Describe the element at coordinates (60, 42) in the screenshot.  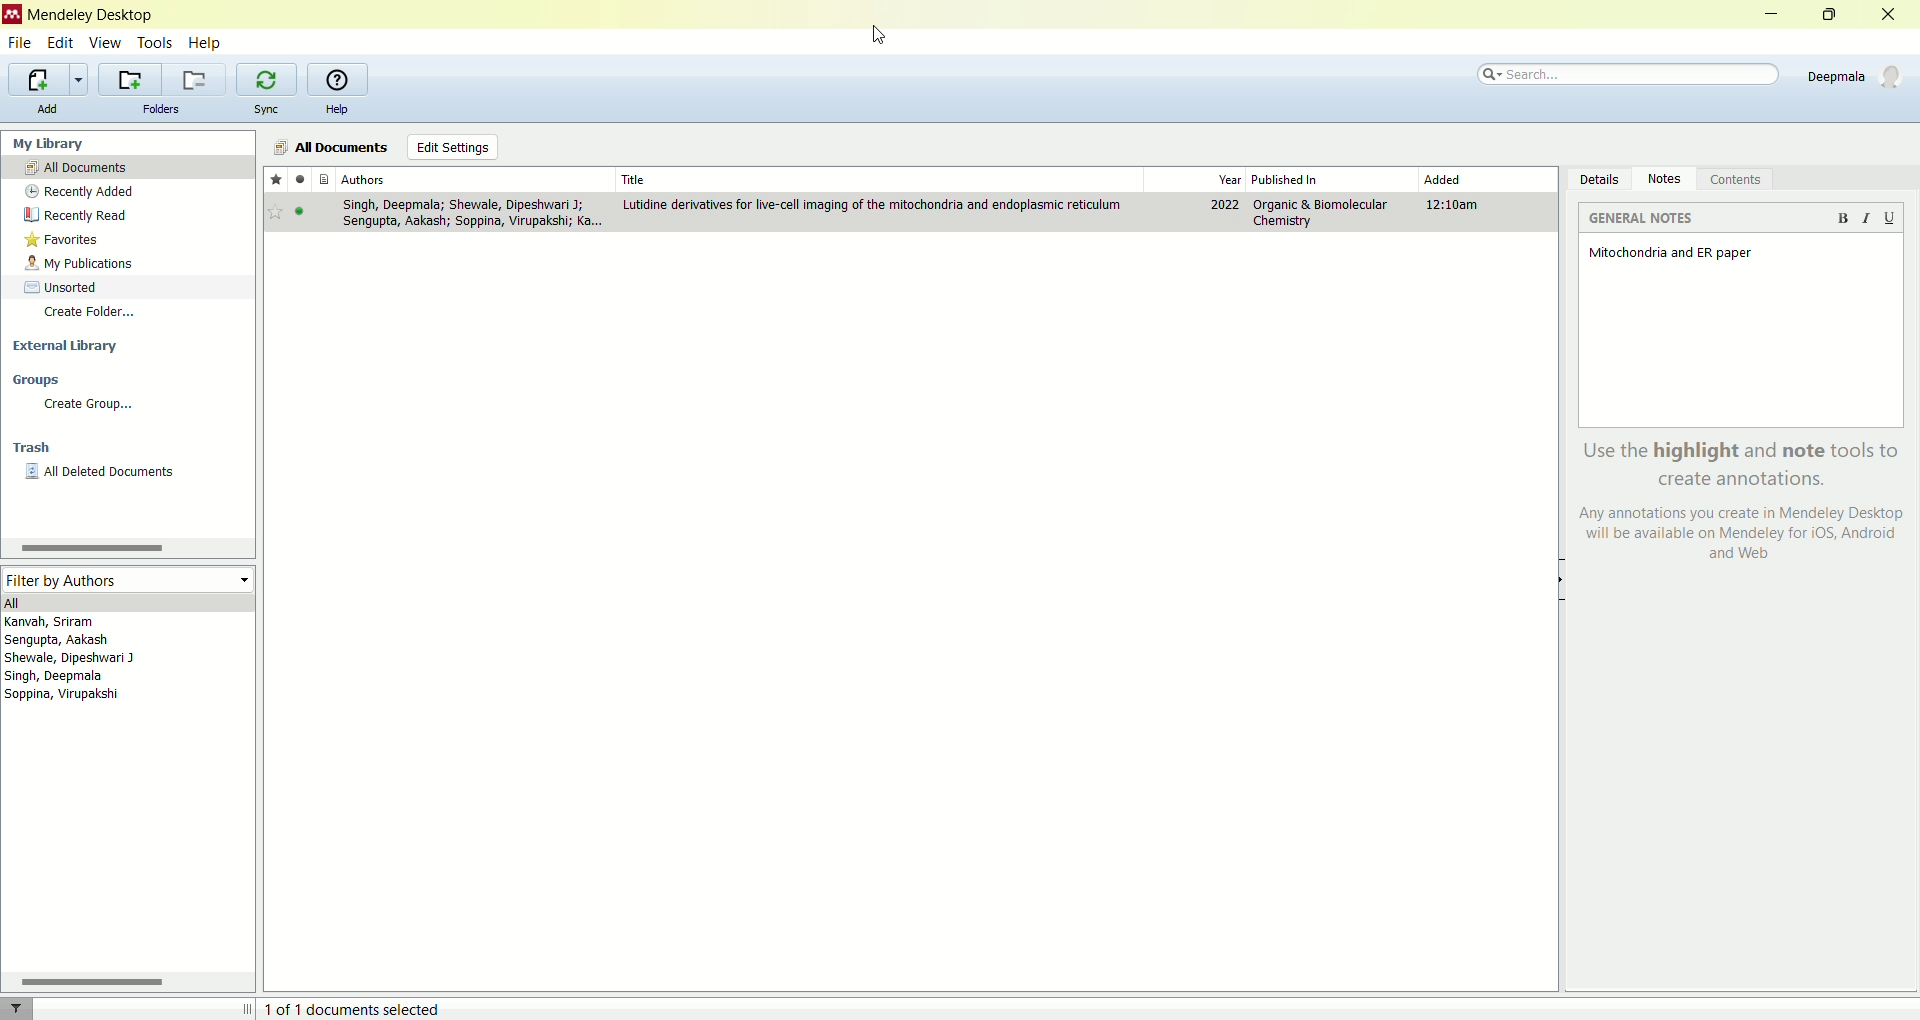
I see `edit` at that location.